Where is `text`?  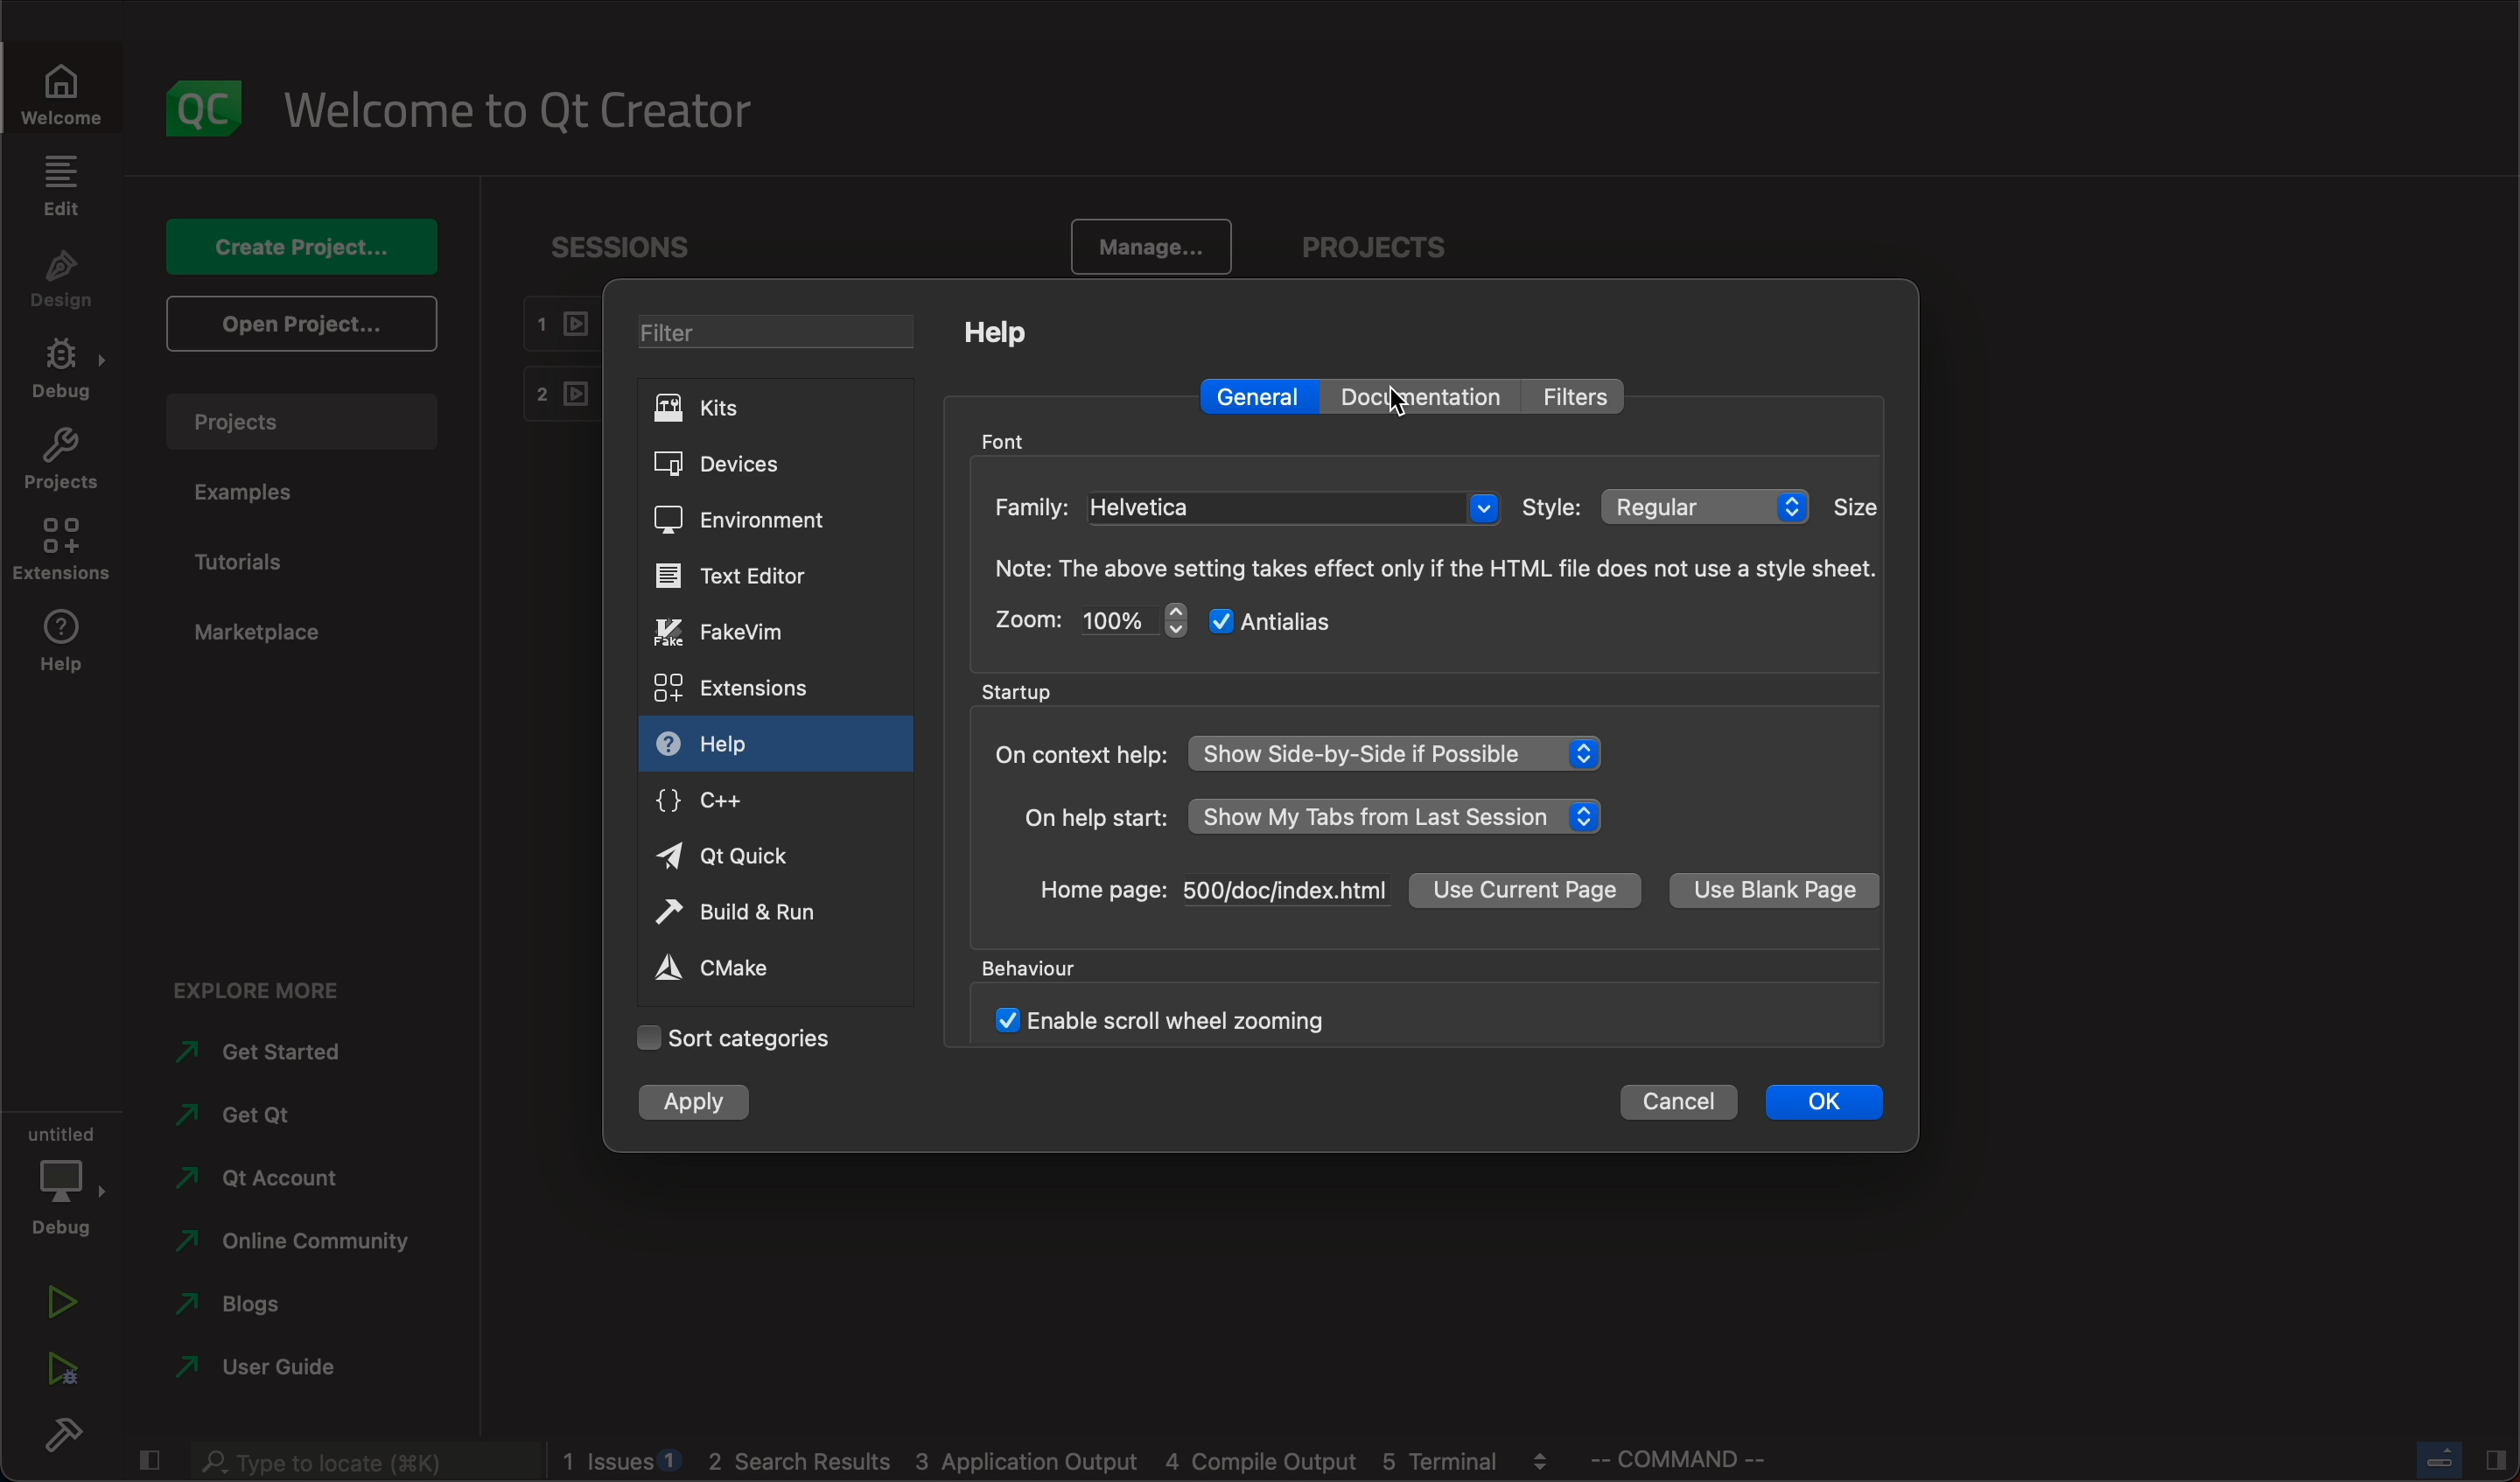 text is located at coordinates (751, 577).